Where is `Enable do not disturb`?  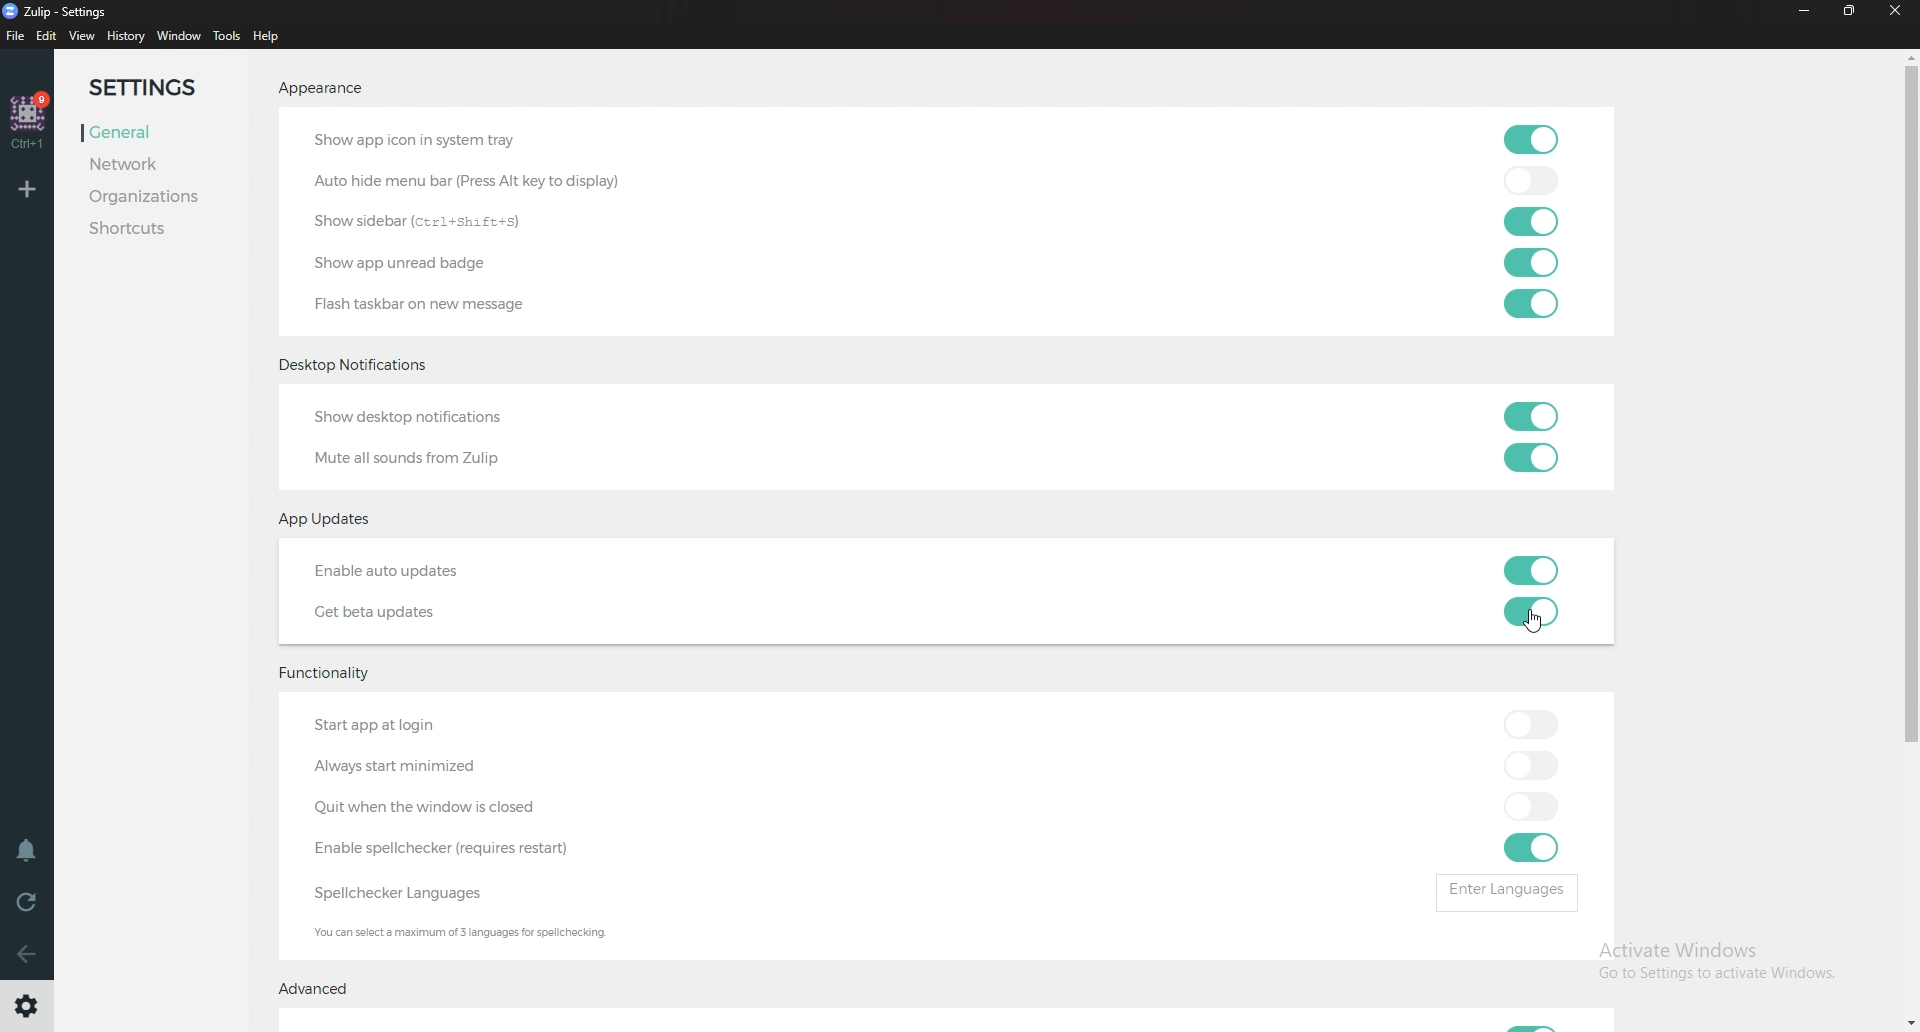 Enable do not disturb is located at coordinates (25, 848).